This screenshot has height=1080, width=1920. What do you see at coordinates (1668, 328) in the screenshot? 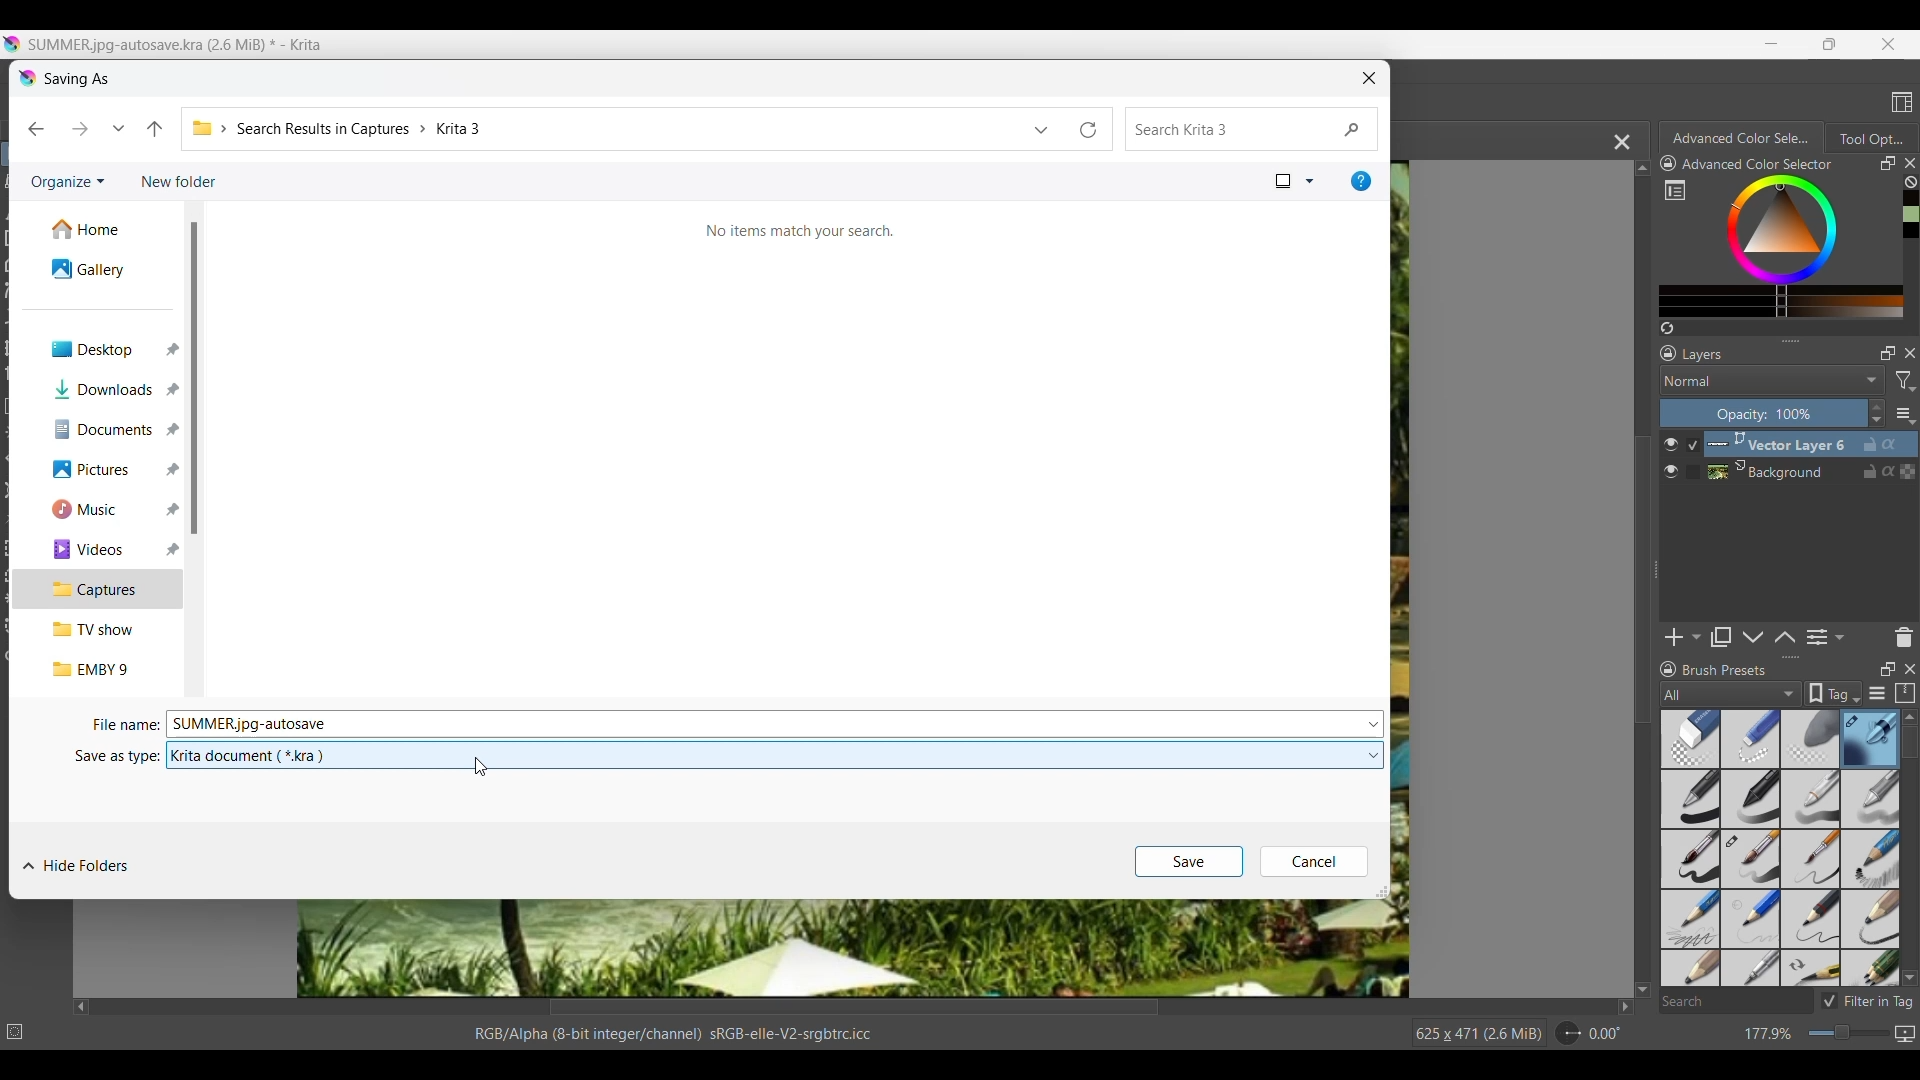
I see `Create a list of colors from the image` at bounding box center [1668, 328].